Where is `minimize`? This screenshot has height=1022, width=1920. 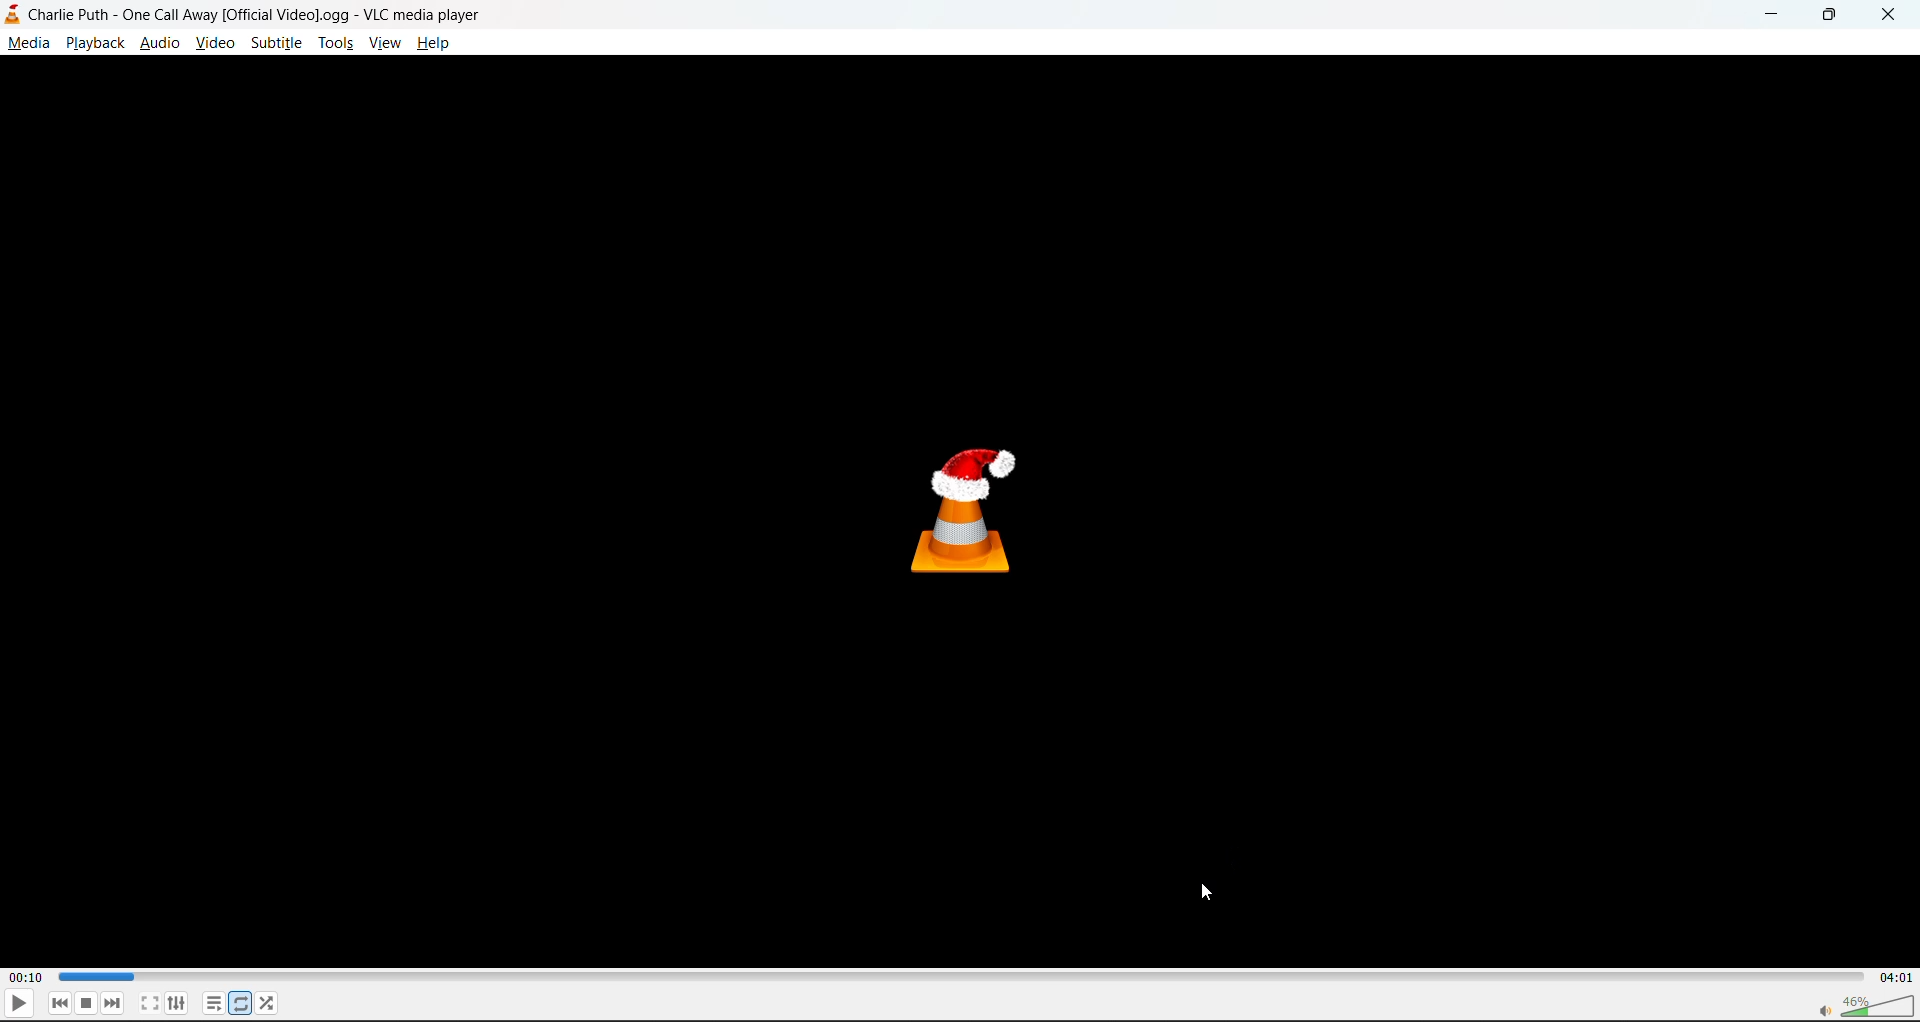 minimize is located at coordinates (1767, 13).